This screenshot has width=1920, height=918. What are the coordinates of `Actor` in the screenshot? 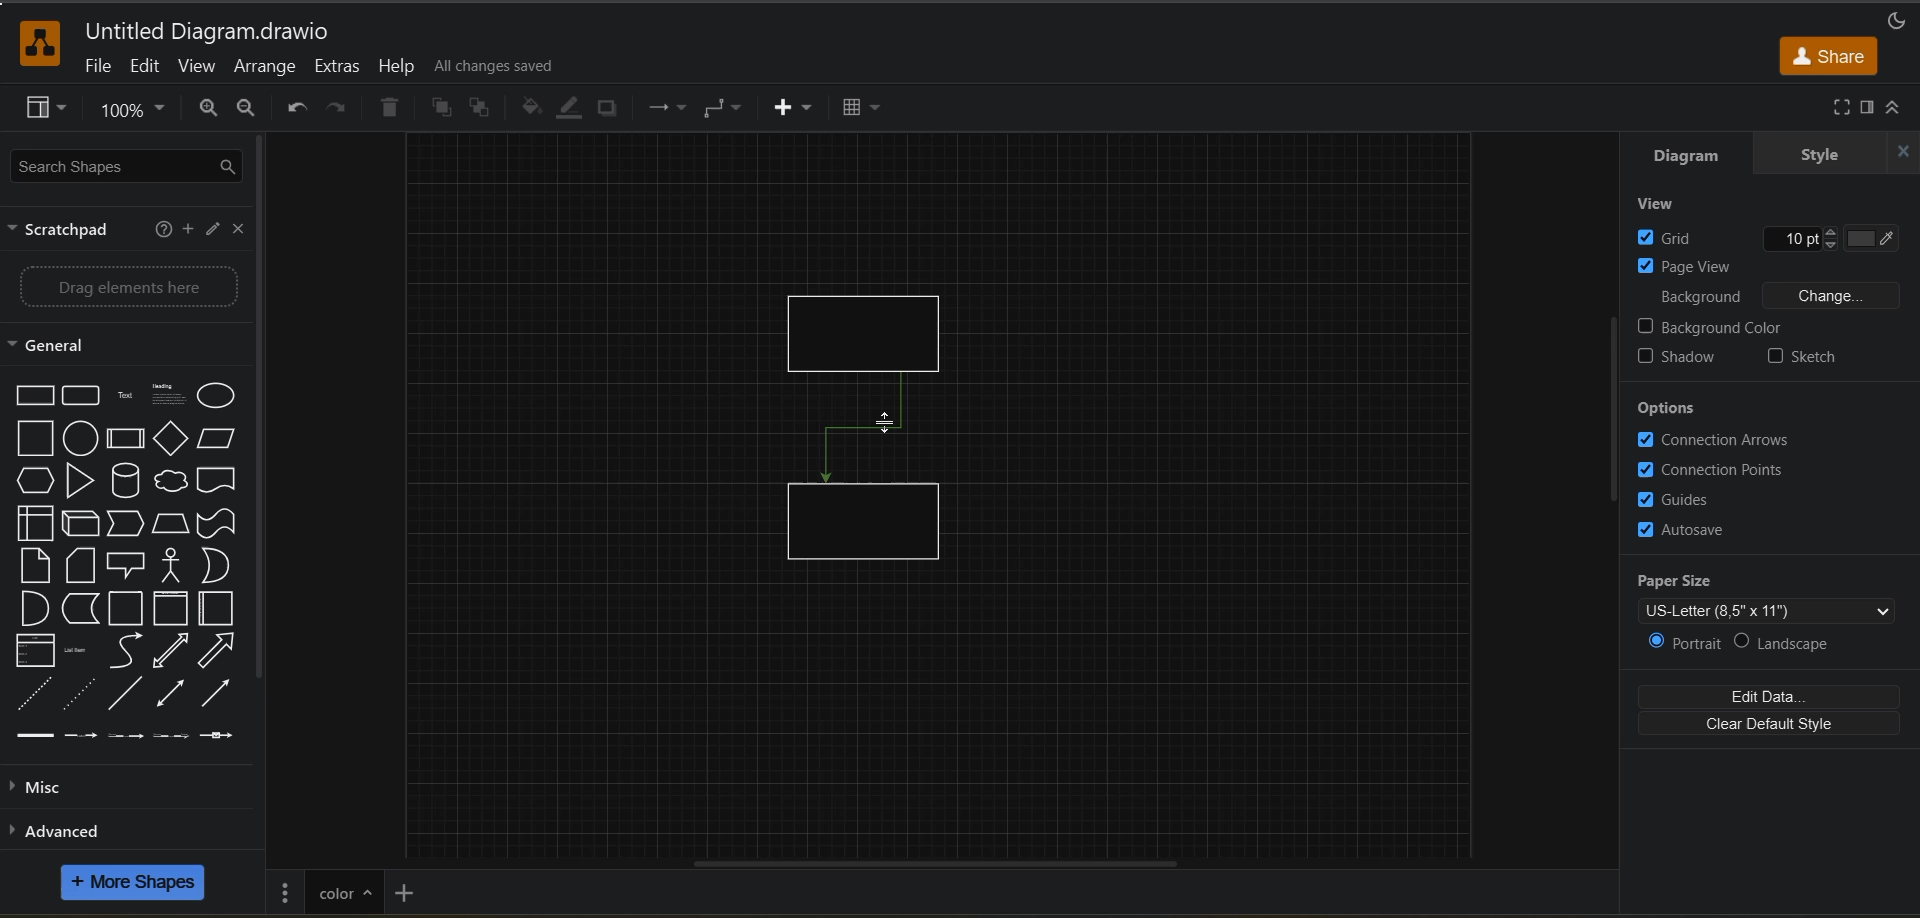 It's located at (176, 565).